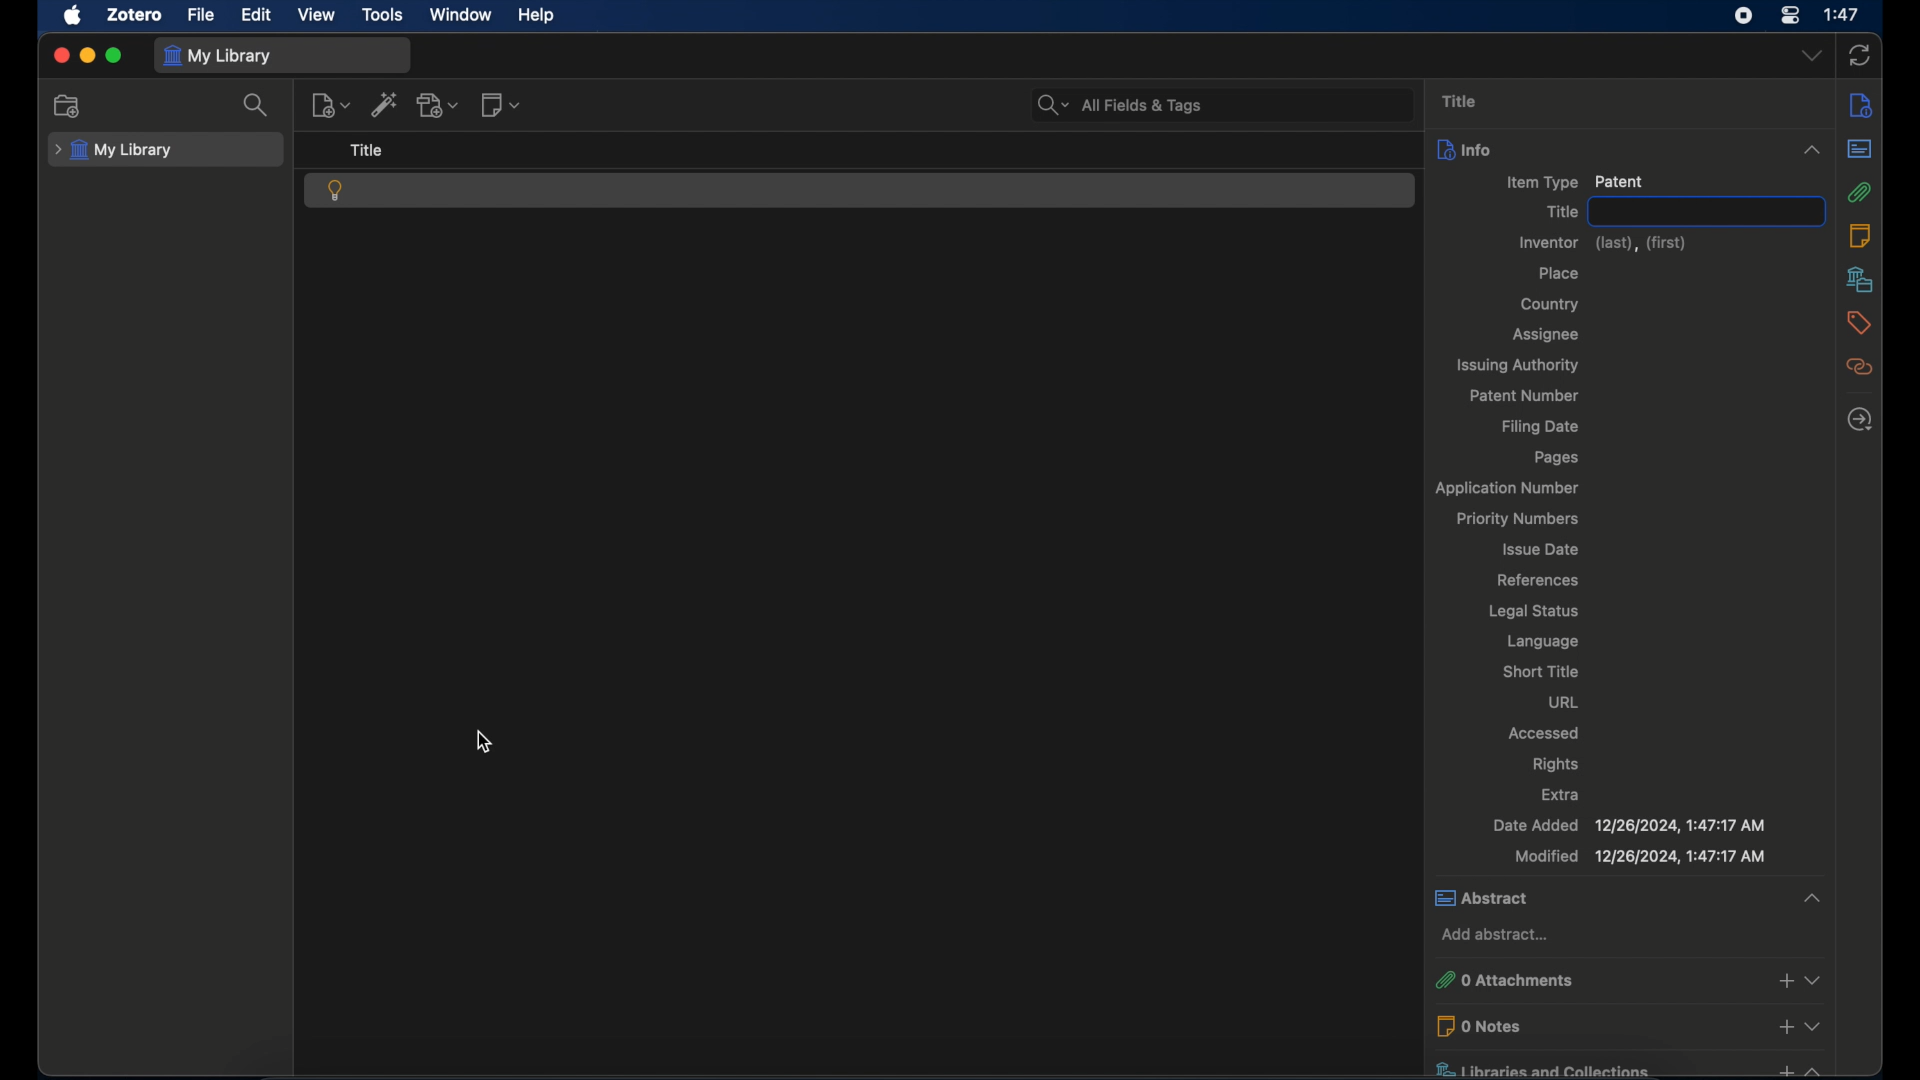  I want to click on new collection, so click(68, 105).